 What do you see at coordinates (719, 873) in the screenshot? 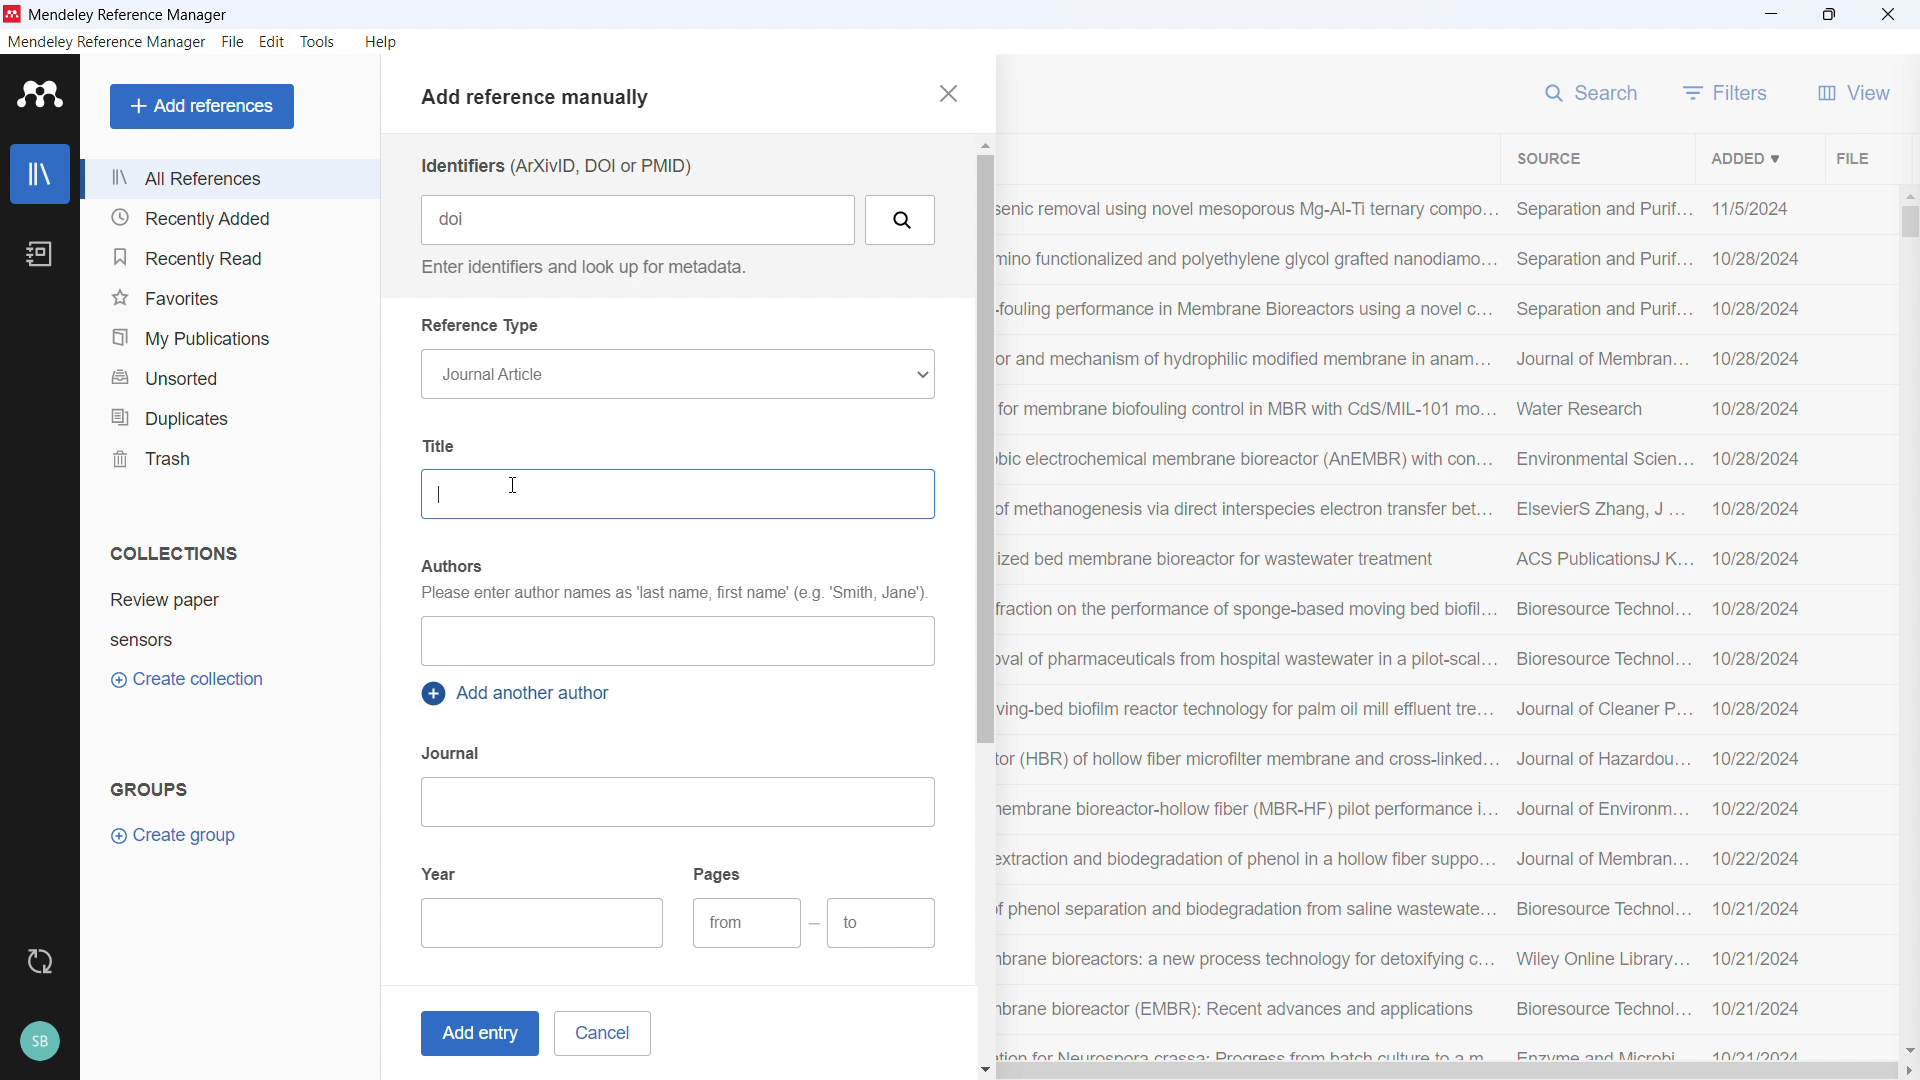
I see `pages` at bounding box center [719, 873].